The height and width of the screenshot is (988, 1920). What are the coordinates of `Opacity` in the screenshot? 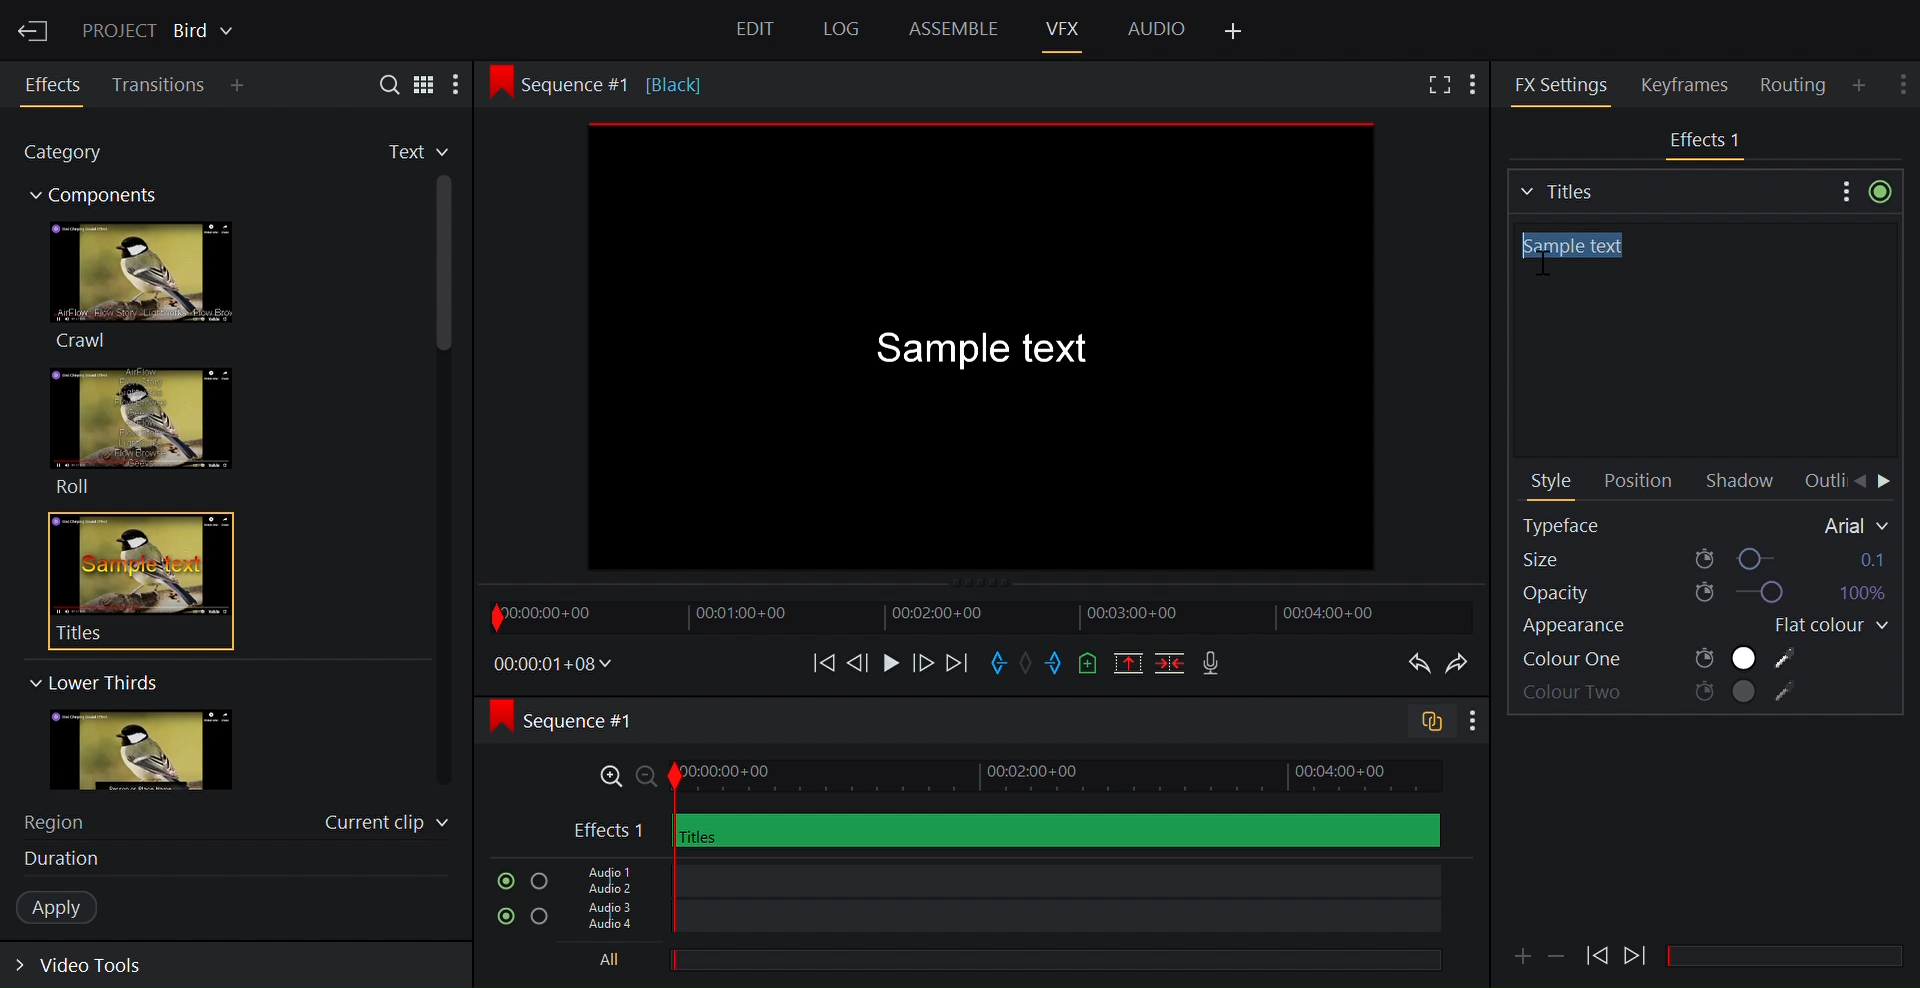 It's located at (1702, 593).